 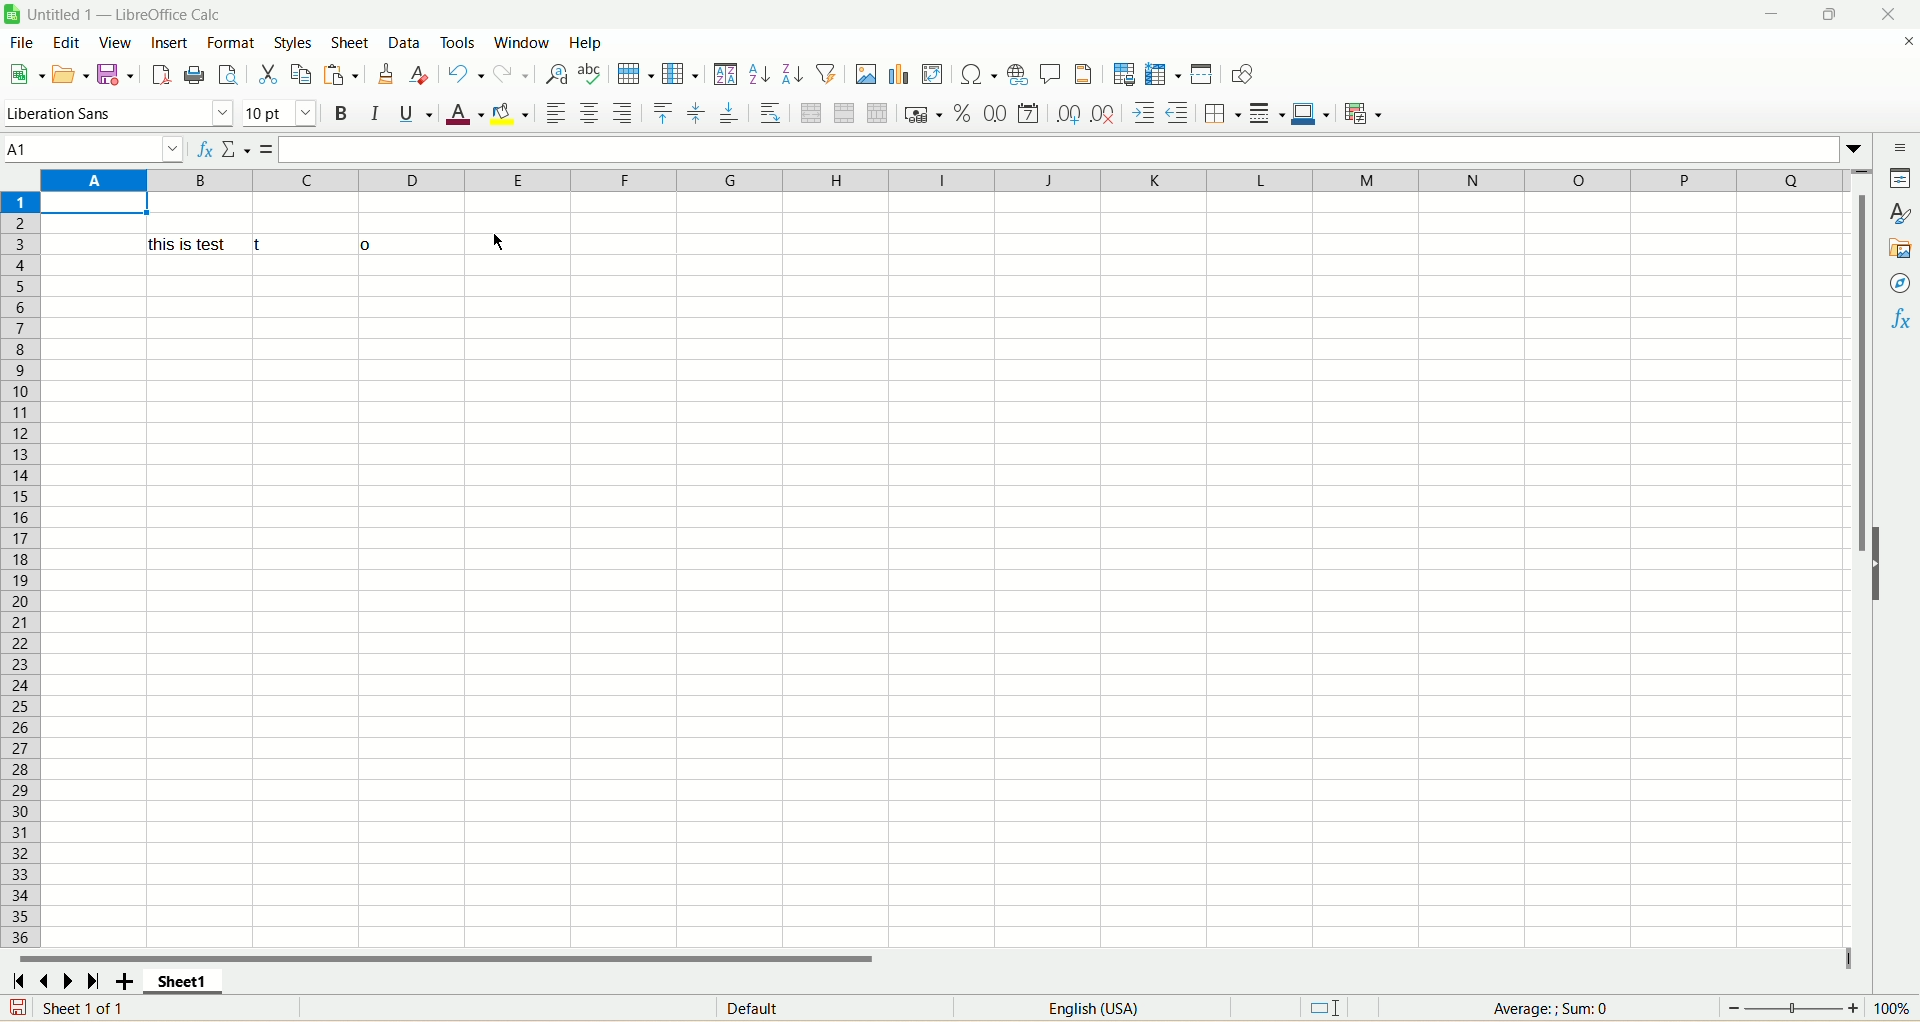 What do you see at coordinates (129, 978) in the screenshot?
I see `add sheet` at bounding box center [129, 978].